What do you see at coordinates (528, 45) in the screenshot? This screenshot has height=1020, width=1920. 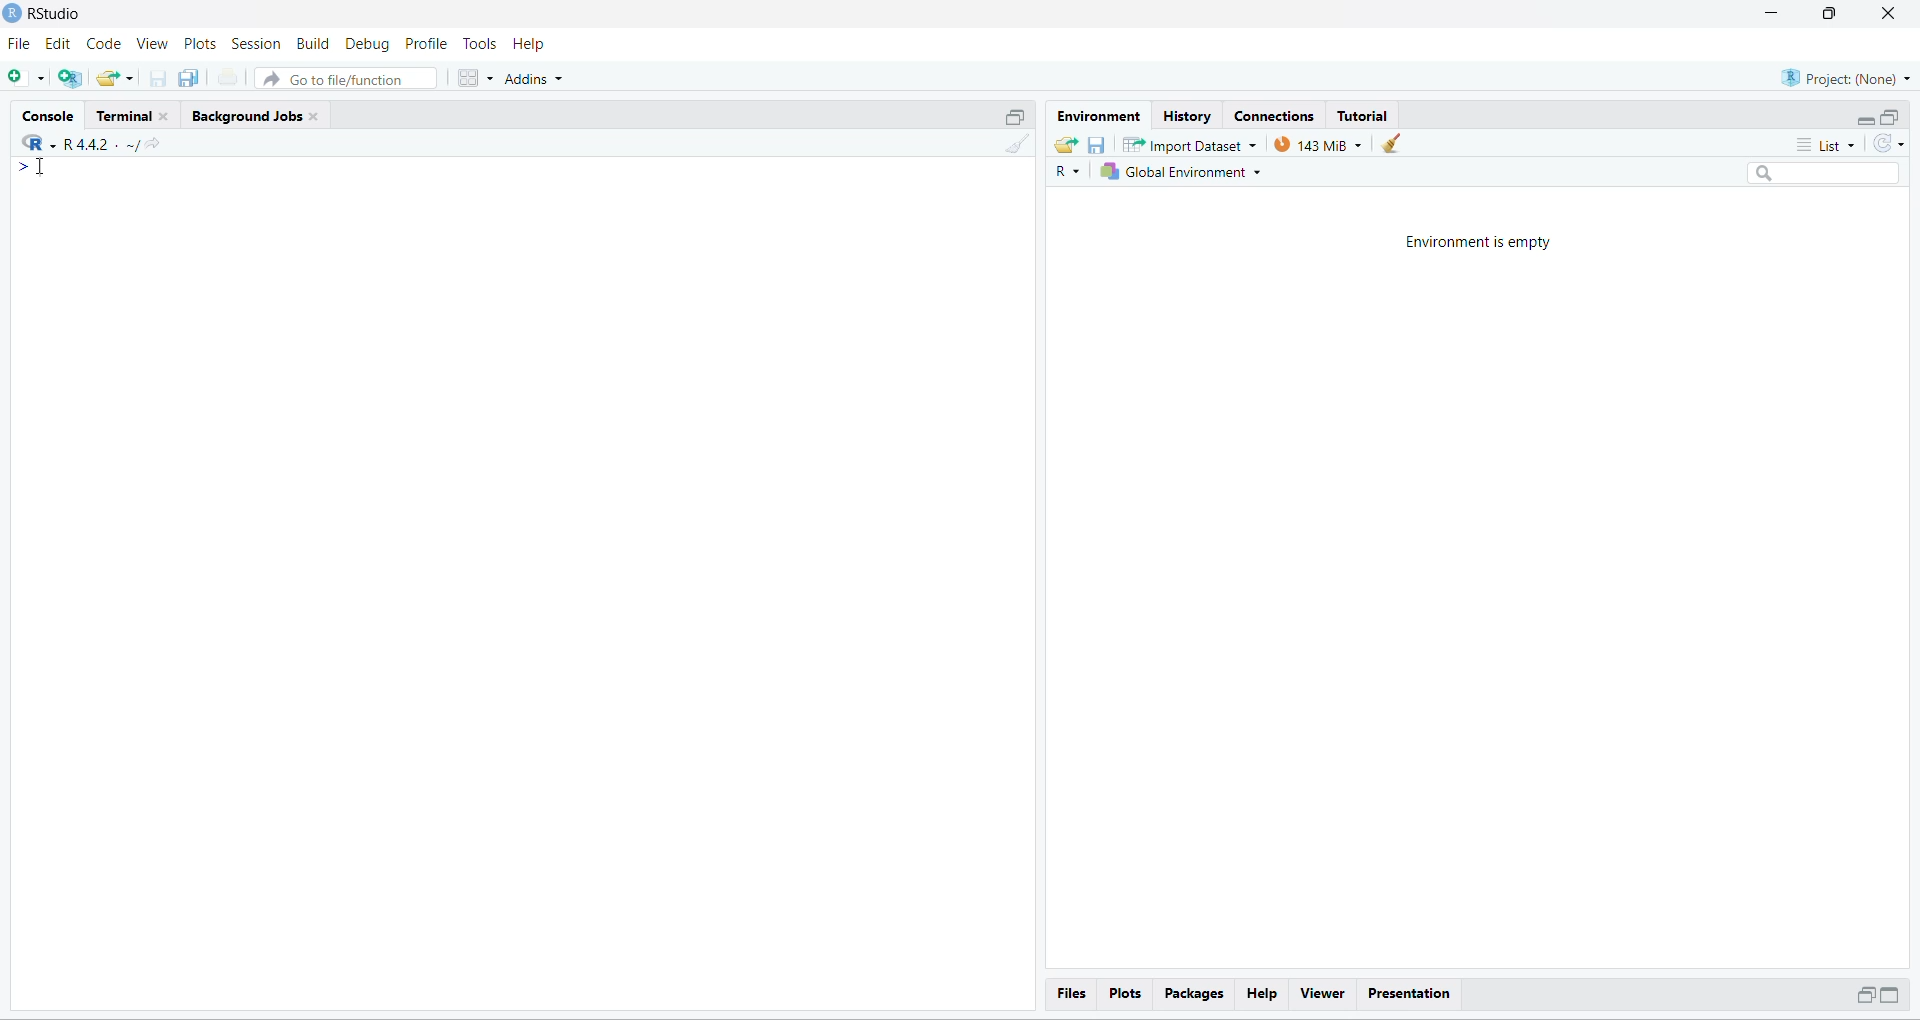 I see `help` at bounding box center [528, 45].